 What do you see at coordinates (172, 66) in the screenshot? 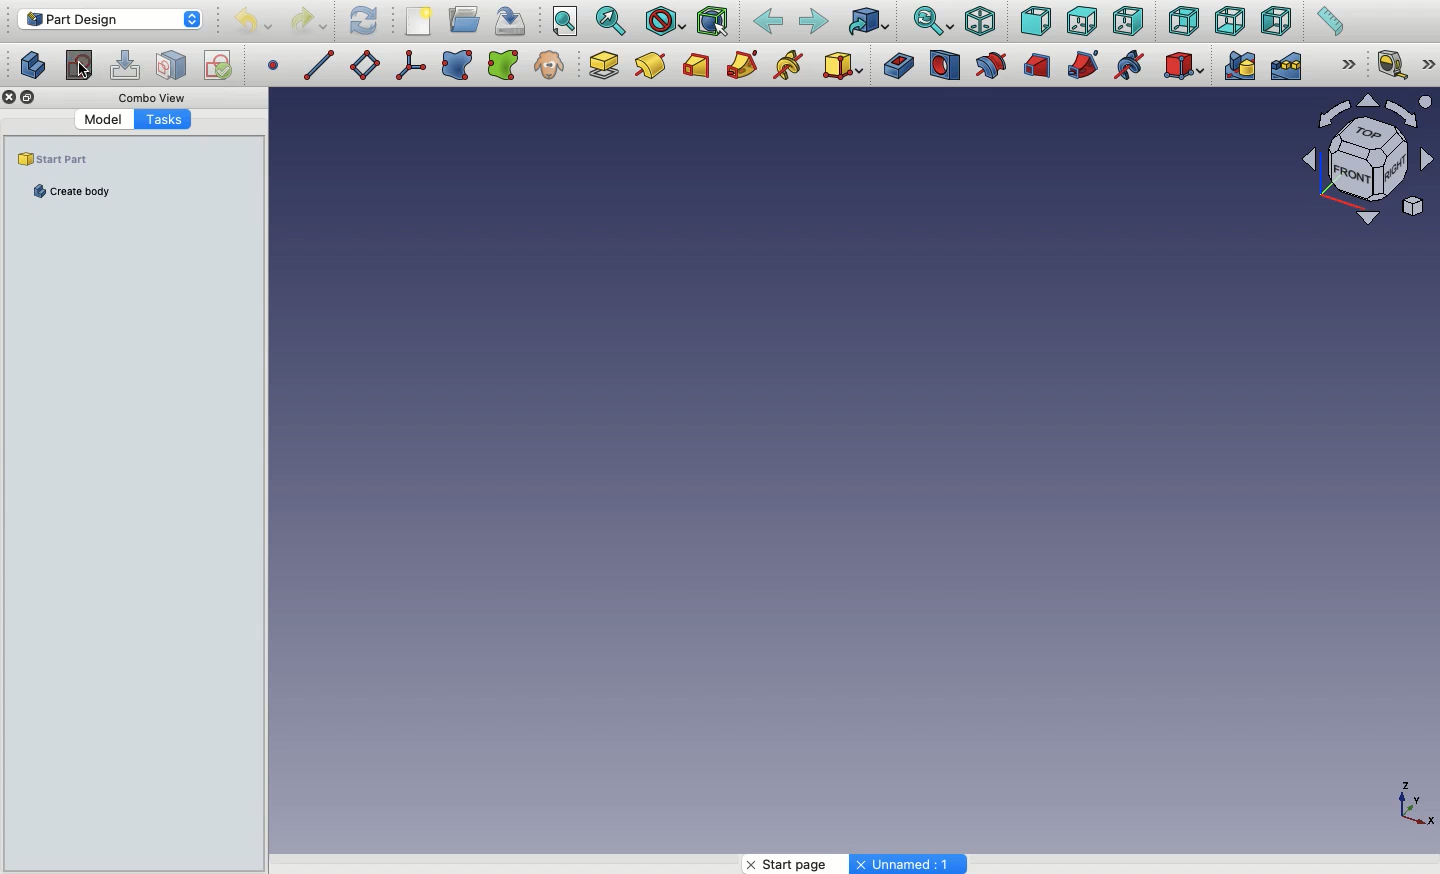
I see `Map sketch to face` at bounding box center [172, 66].